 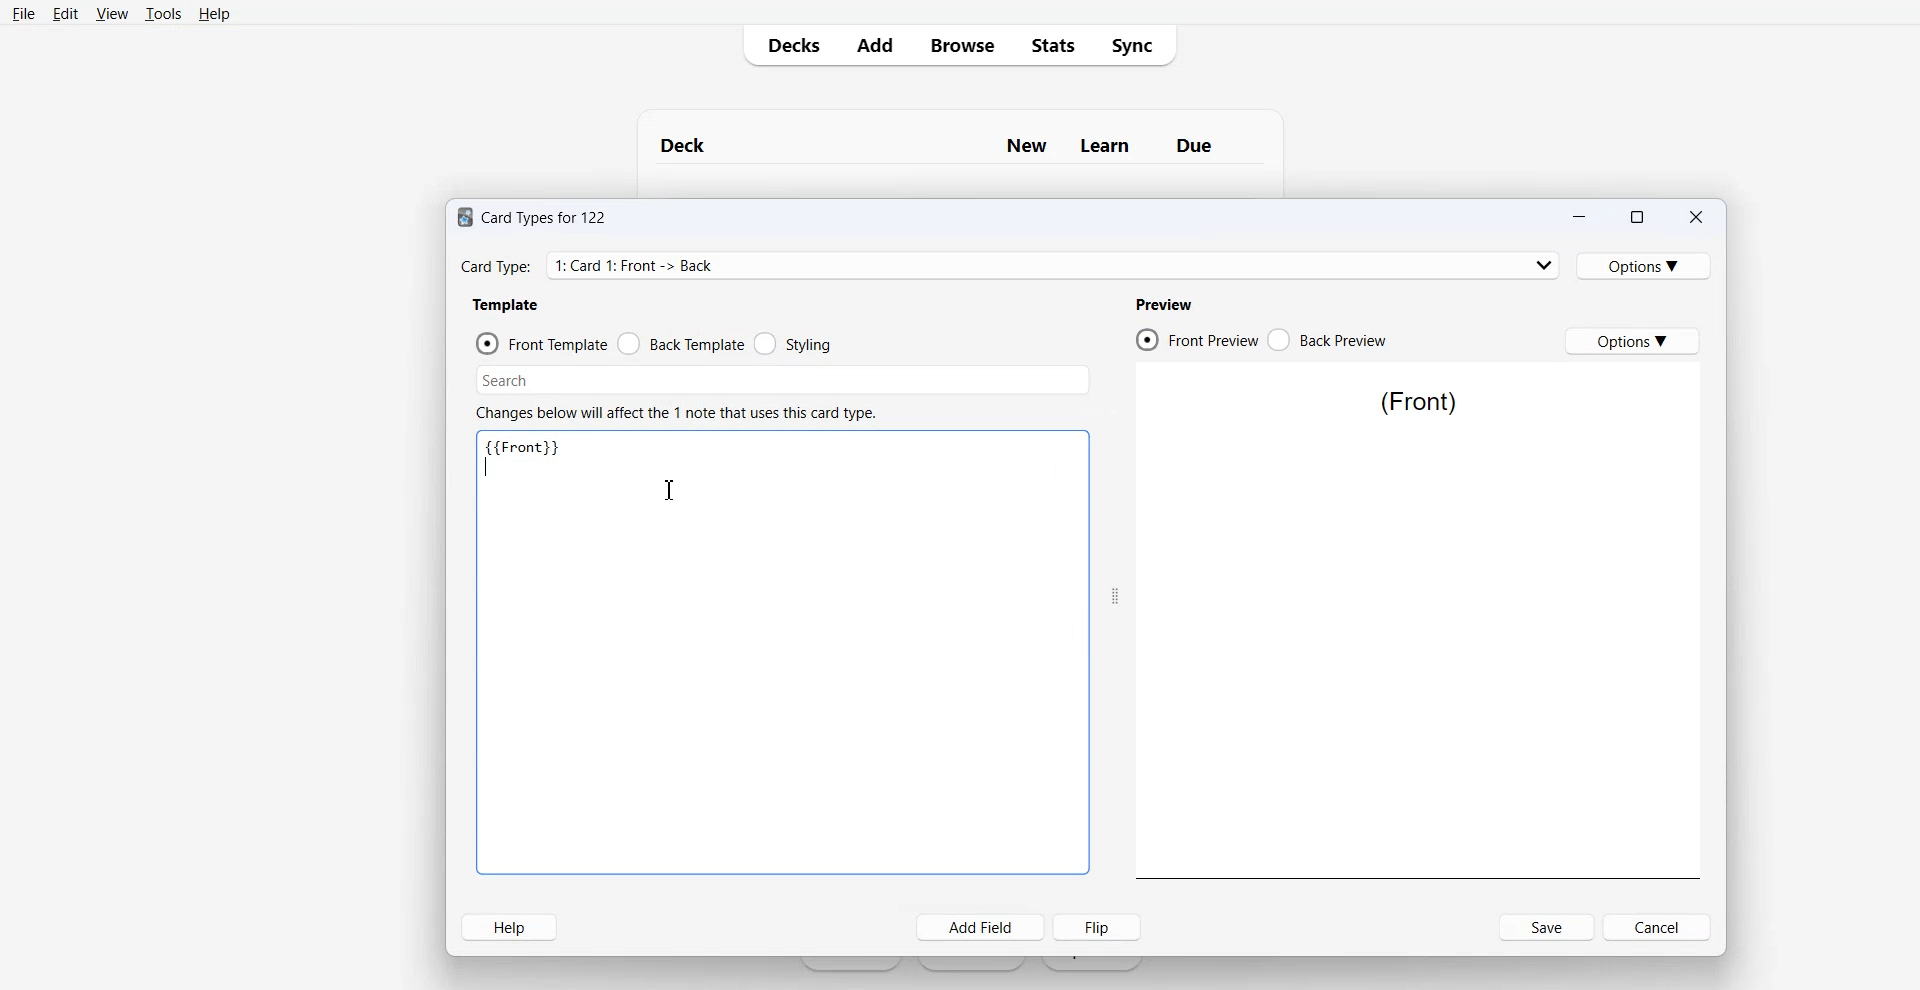 What do you see at coordinates (1166, 305) in the screenshot?
I see `Preview` at bounding box center [1166, 305].